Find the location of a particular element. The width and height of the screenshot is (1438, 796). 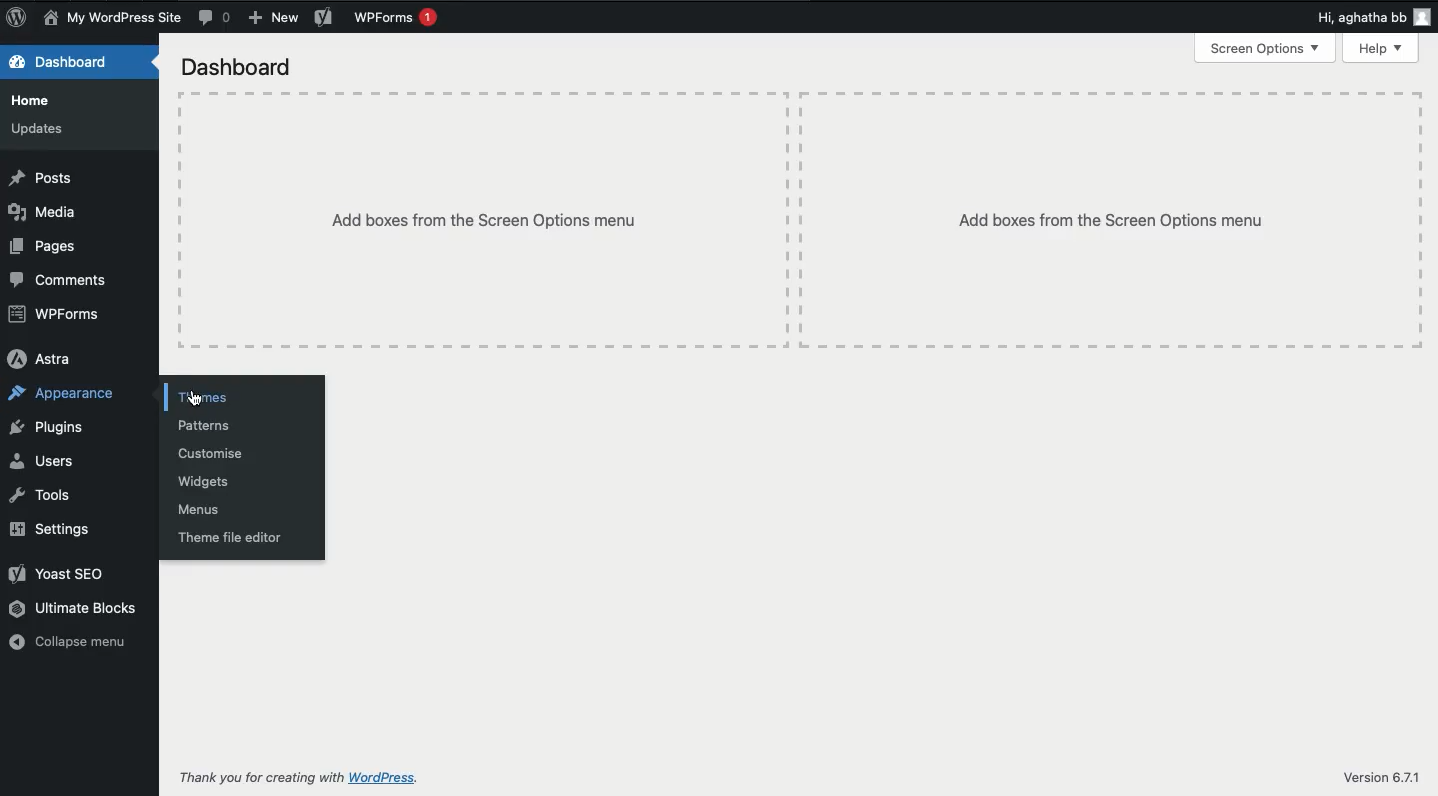

Dashboard is located at coordinates (62, 62).